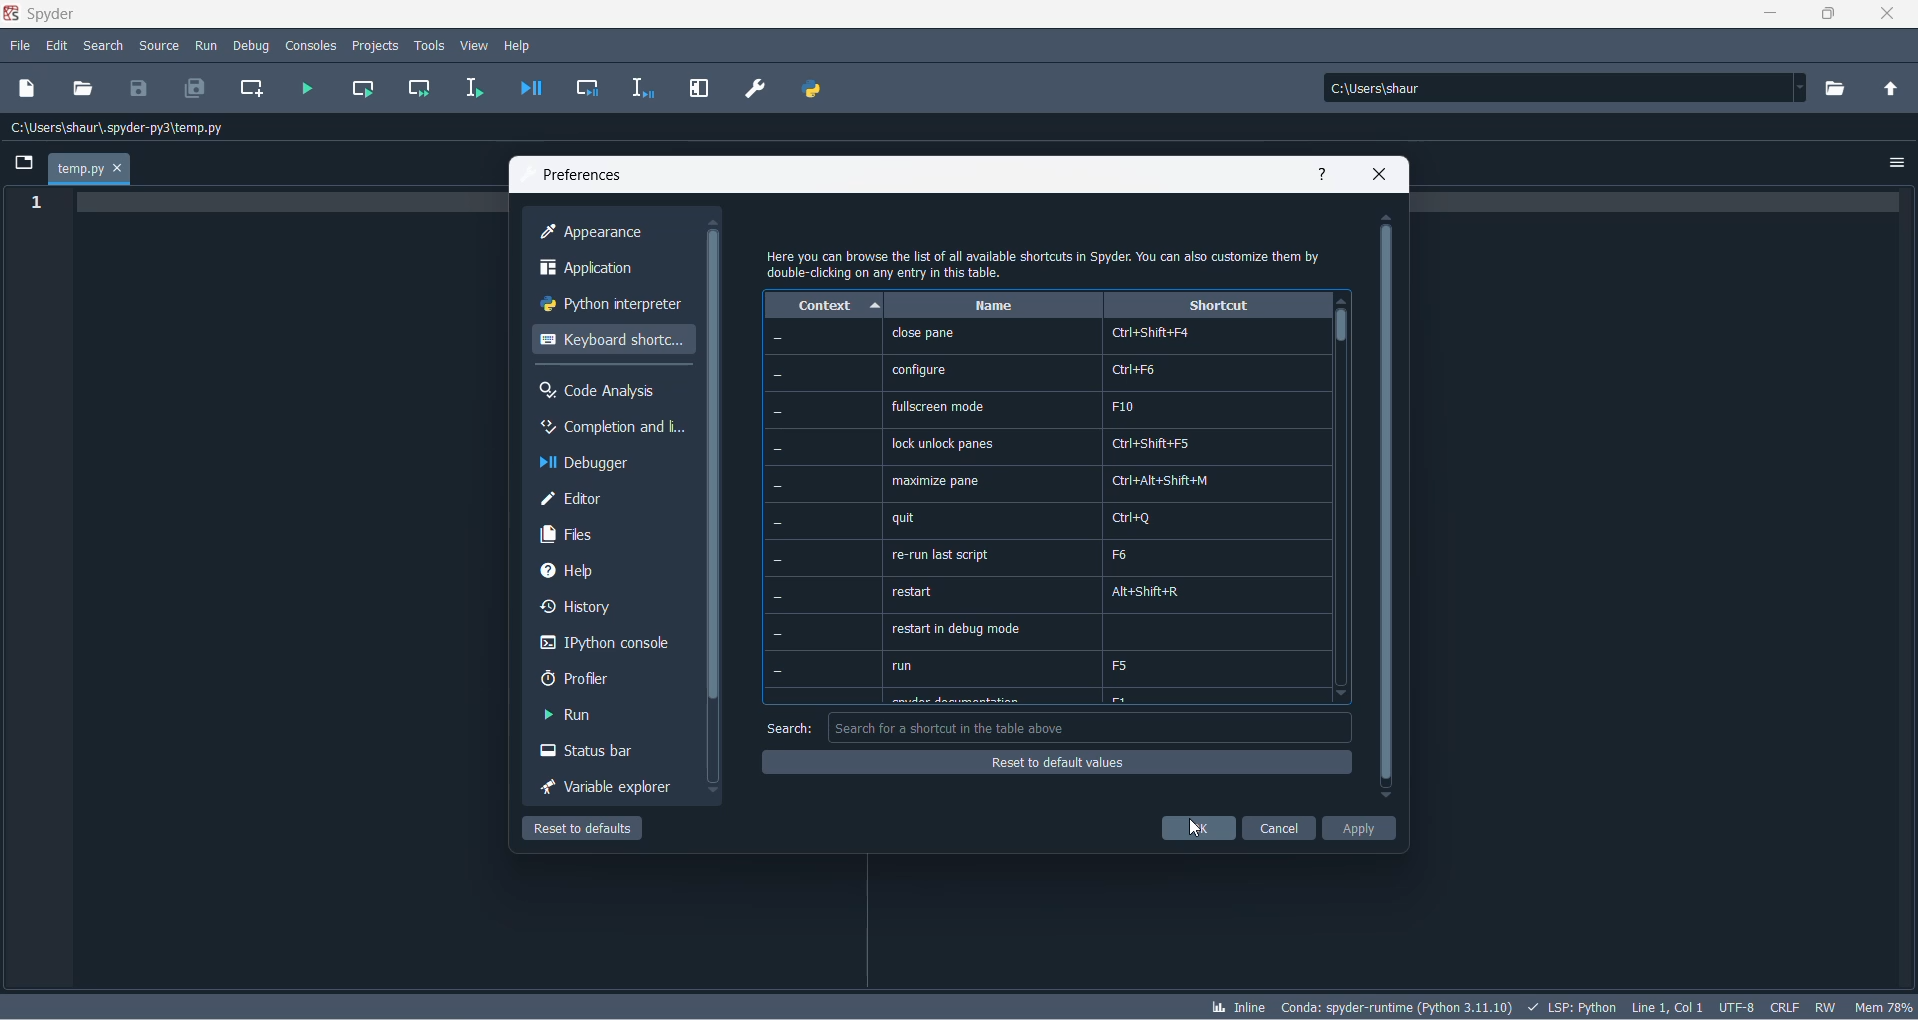  I want to click on file, so click(19, 47).